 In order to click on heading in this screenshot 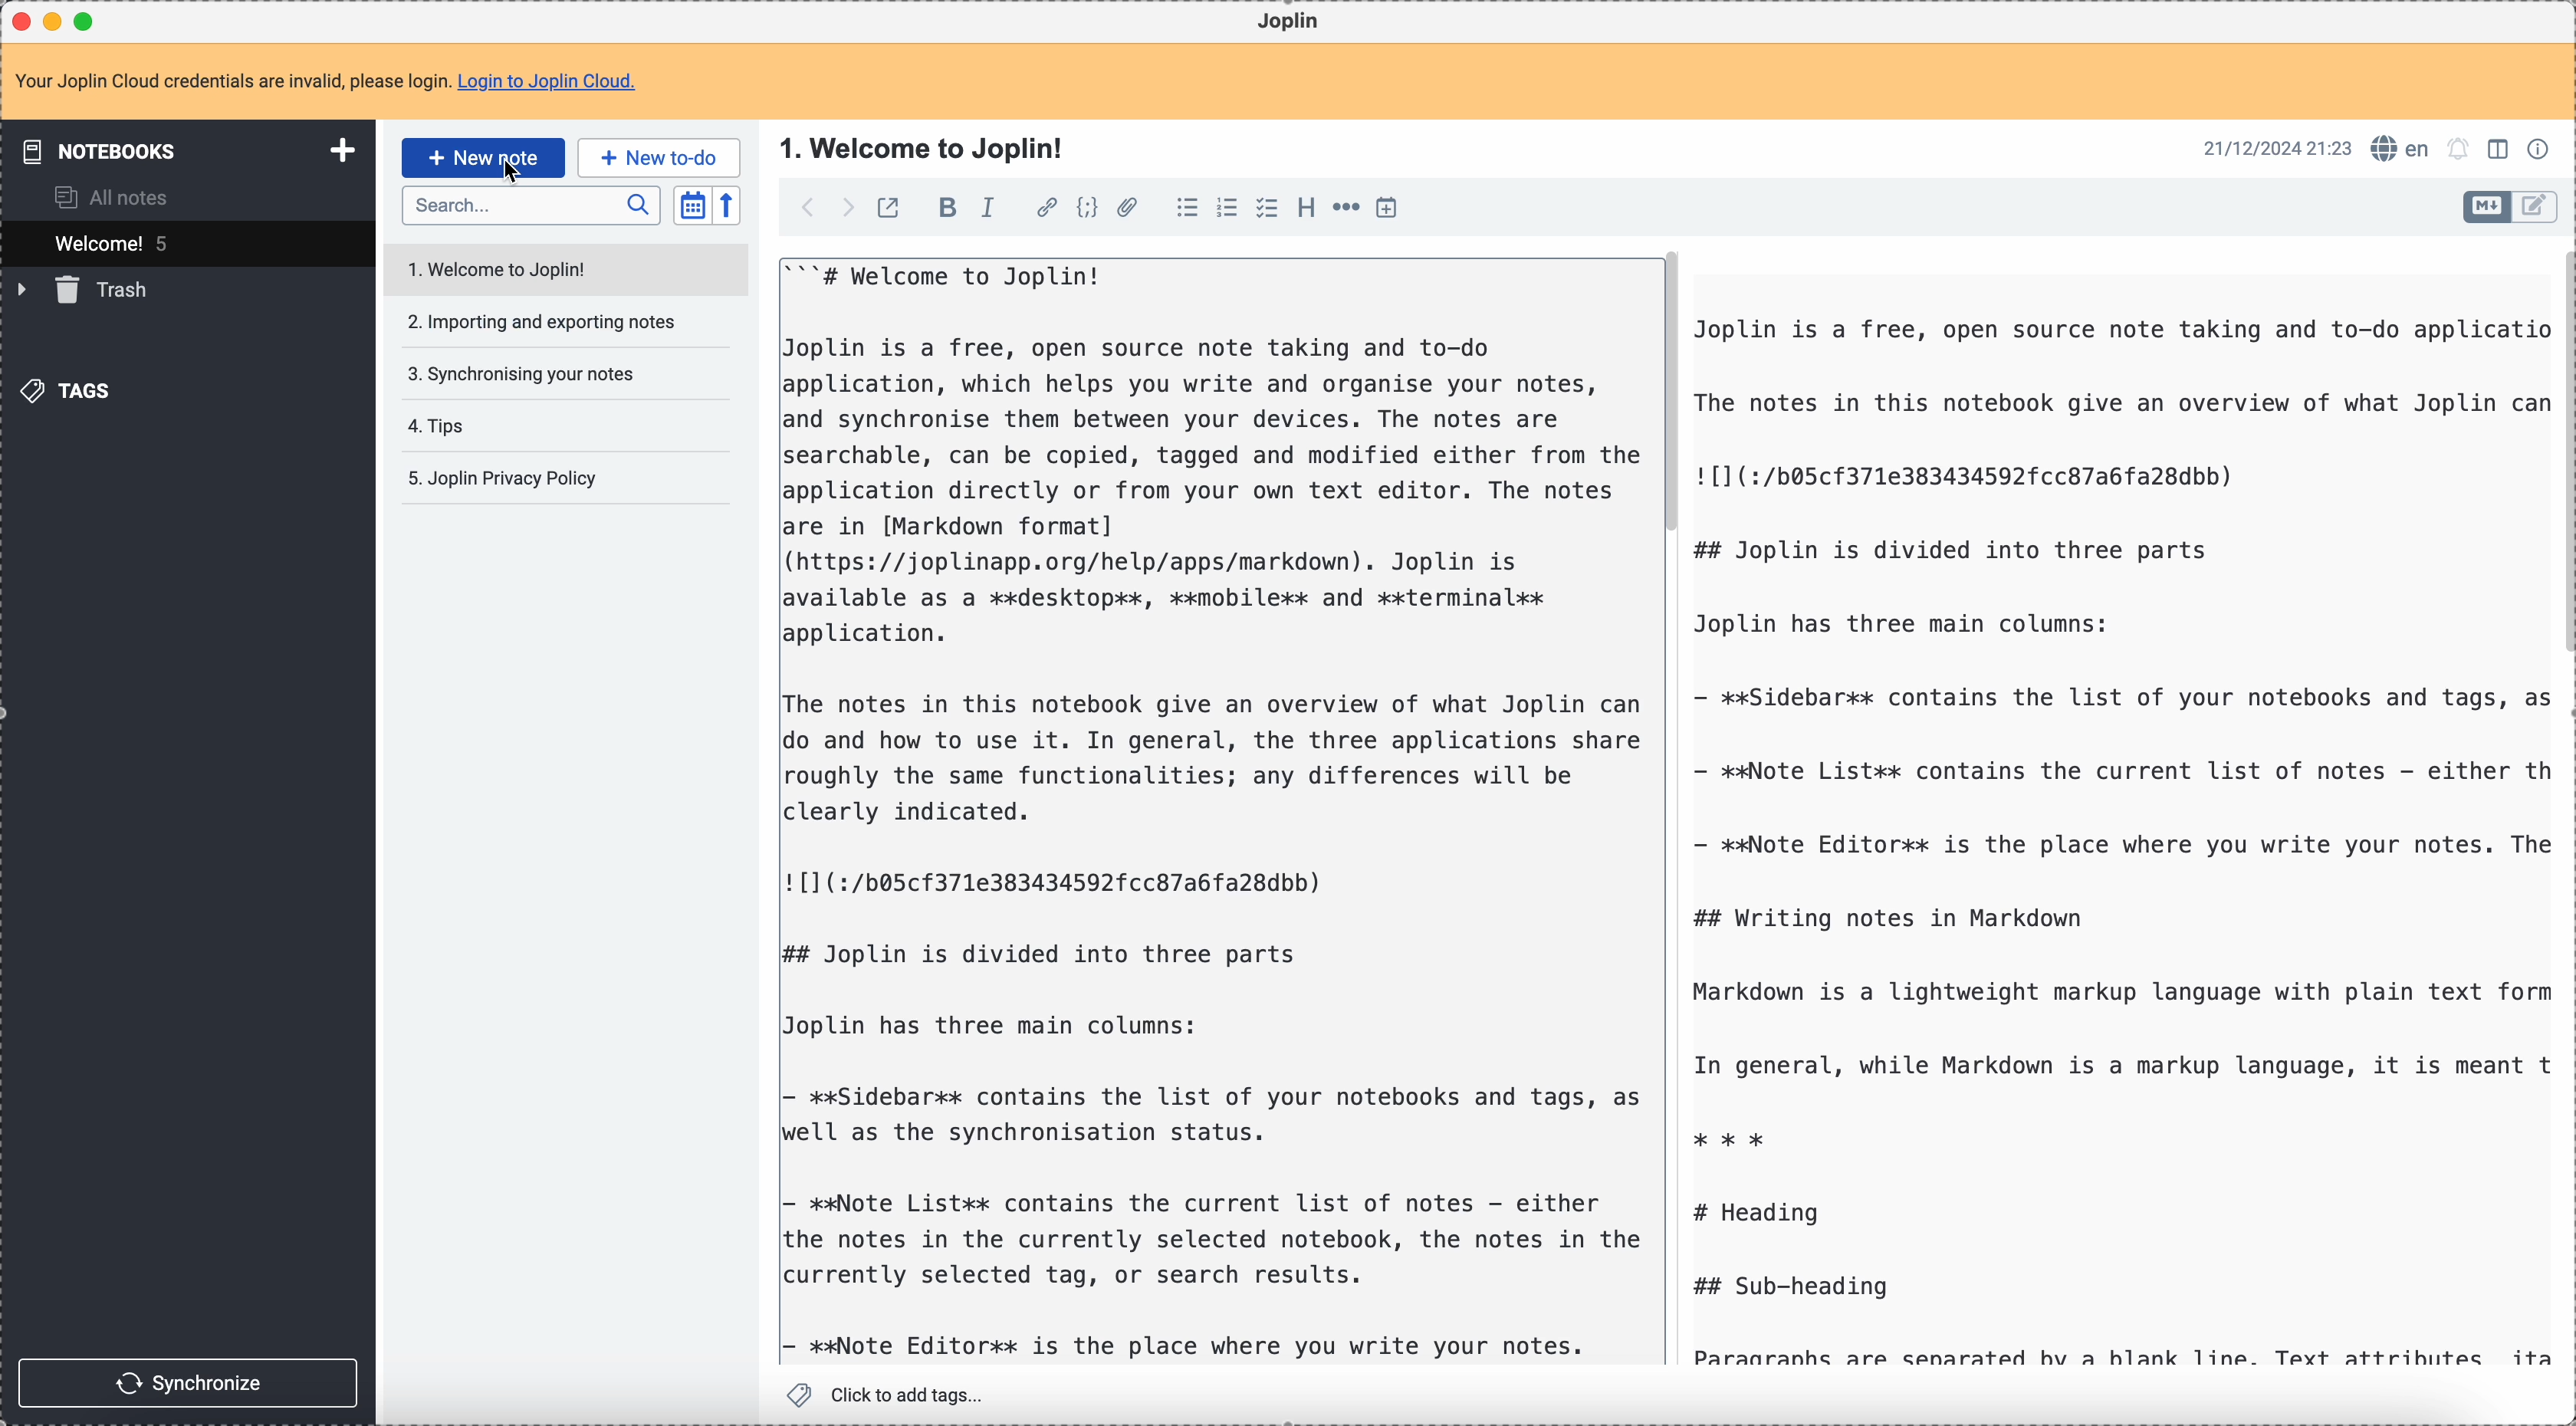, I will do `click(1306, 206)`.